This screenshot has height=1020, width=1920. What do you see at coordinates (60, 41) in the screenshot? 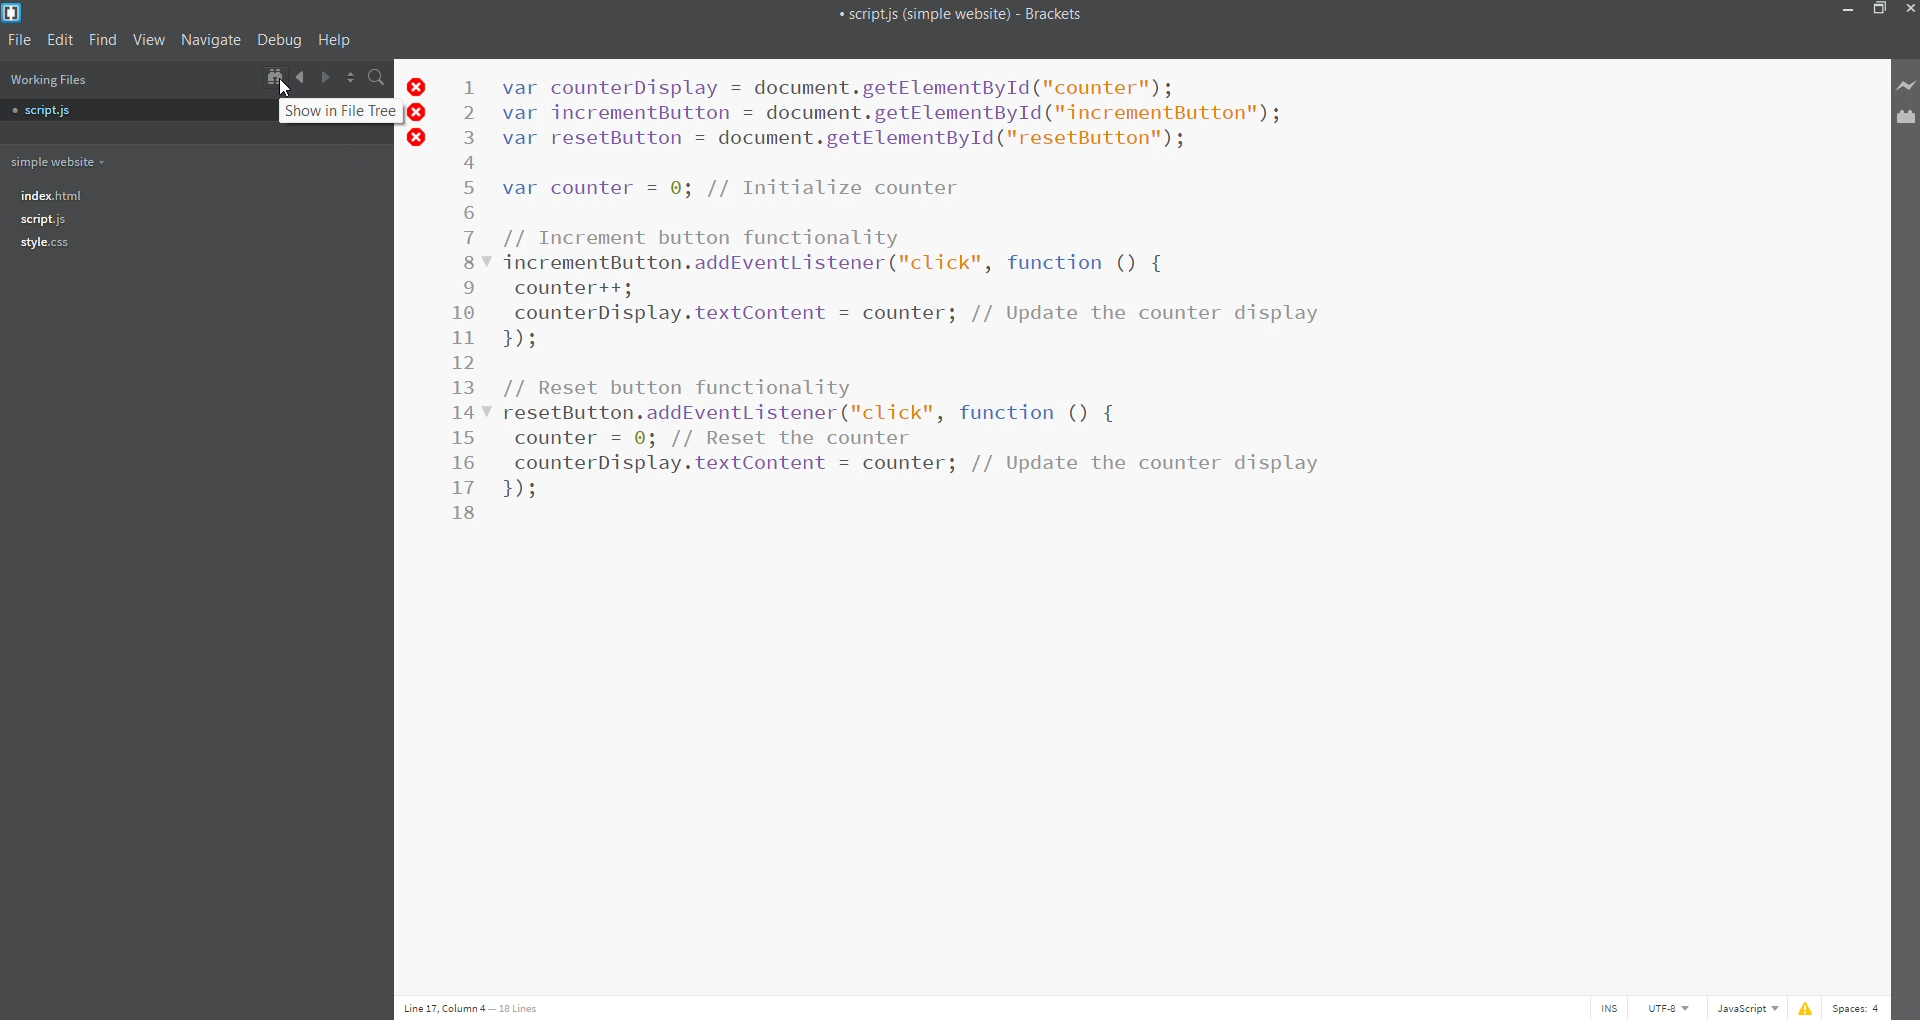
I see `edit` at bounding box center [60, 41].